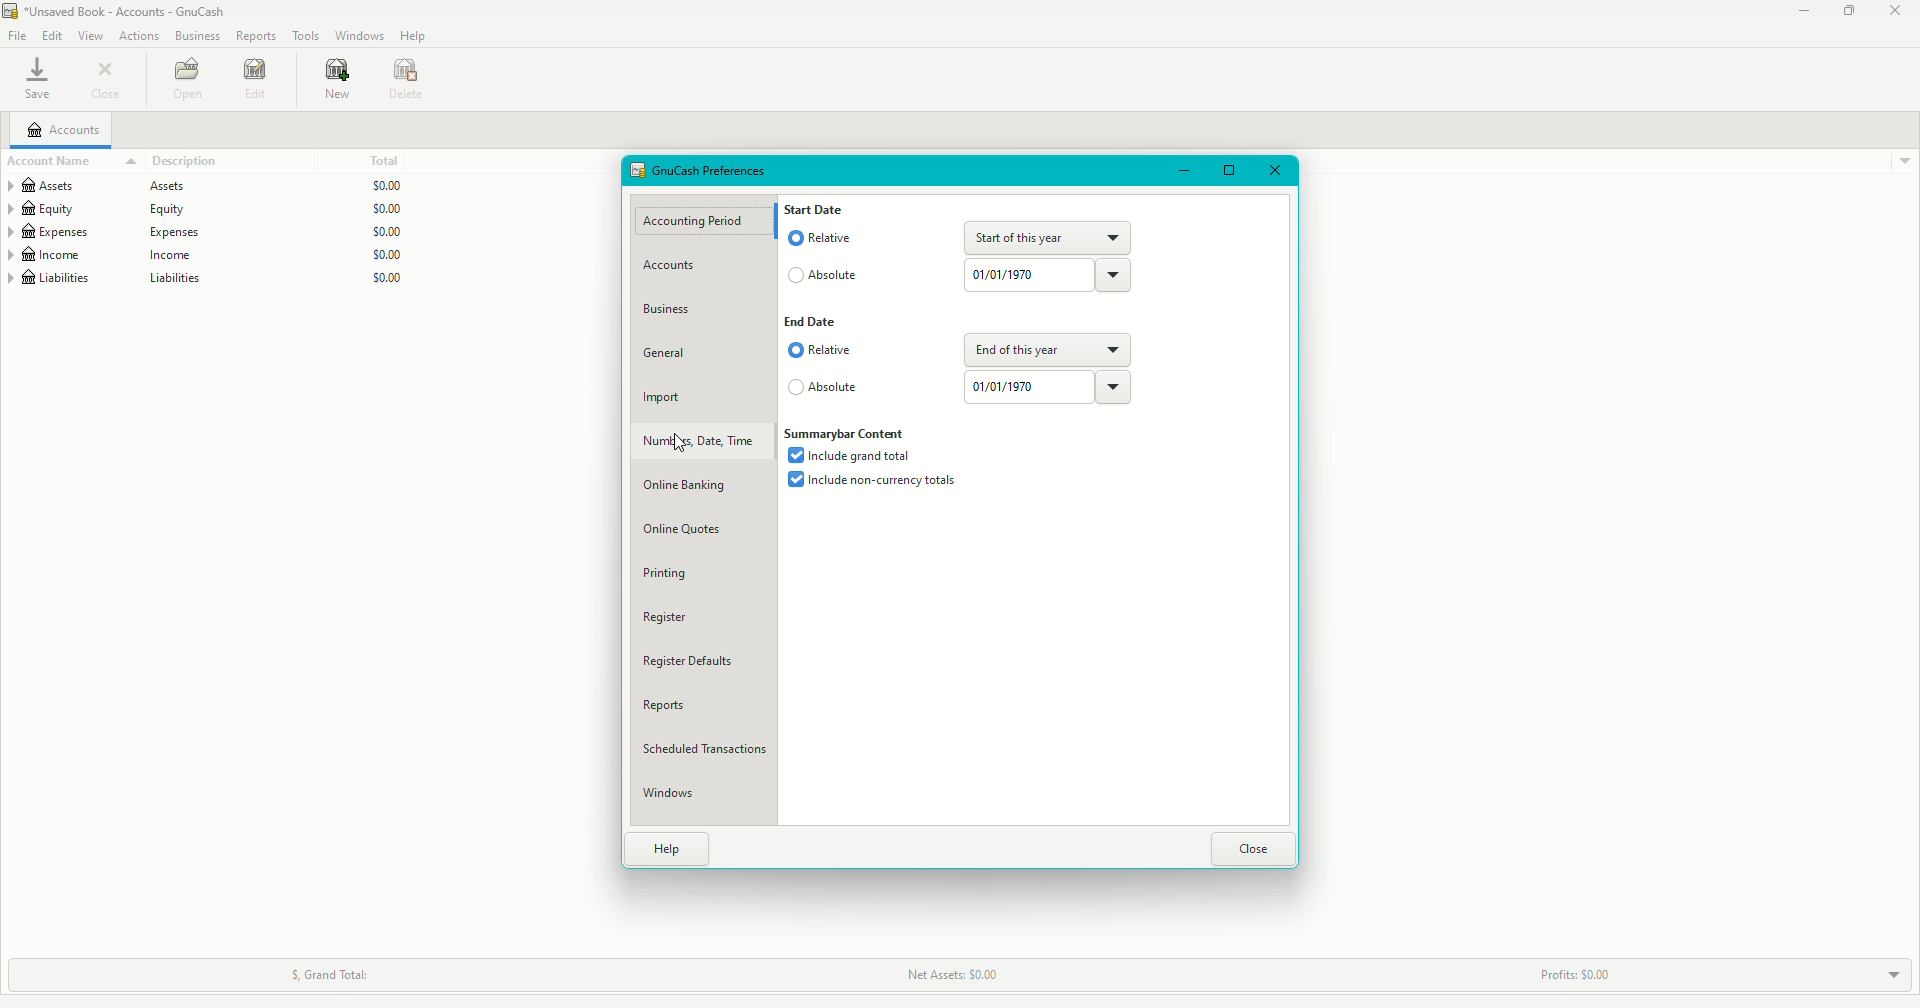 Image resolution: width=1920 pixels, height=1008 pixels. I want to click on Accounts, so click(65, 131).